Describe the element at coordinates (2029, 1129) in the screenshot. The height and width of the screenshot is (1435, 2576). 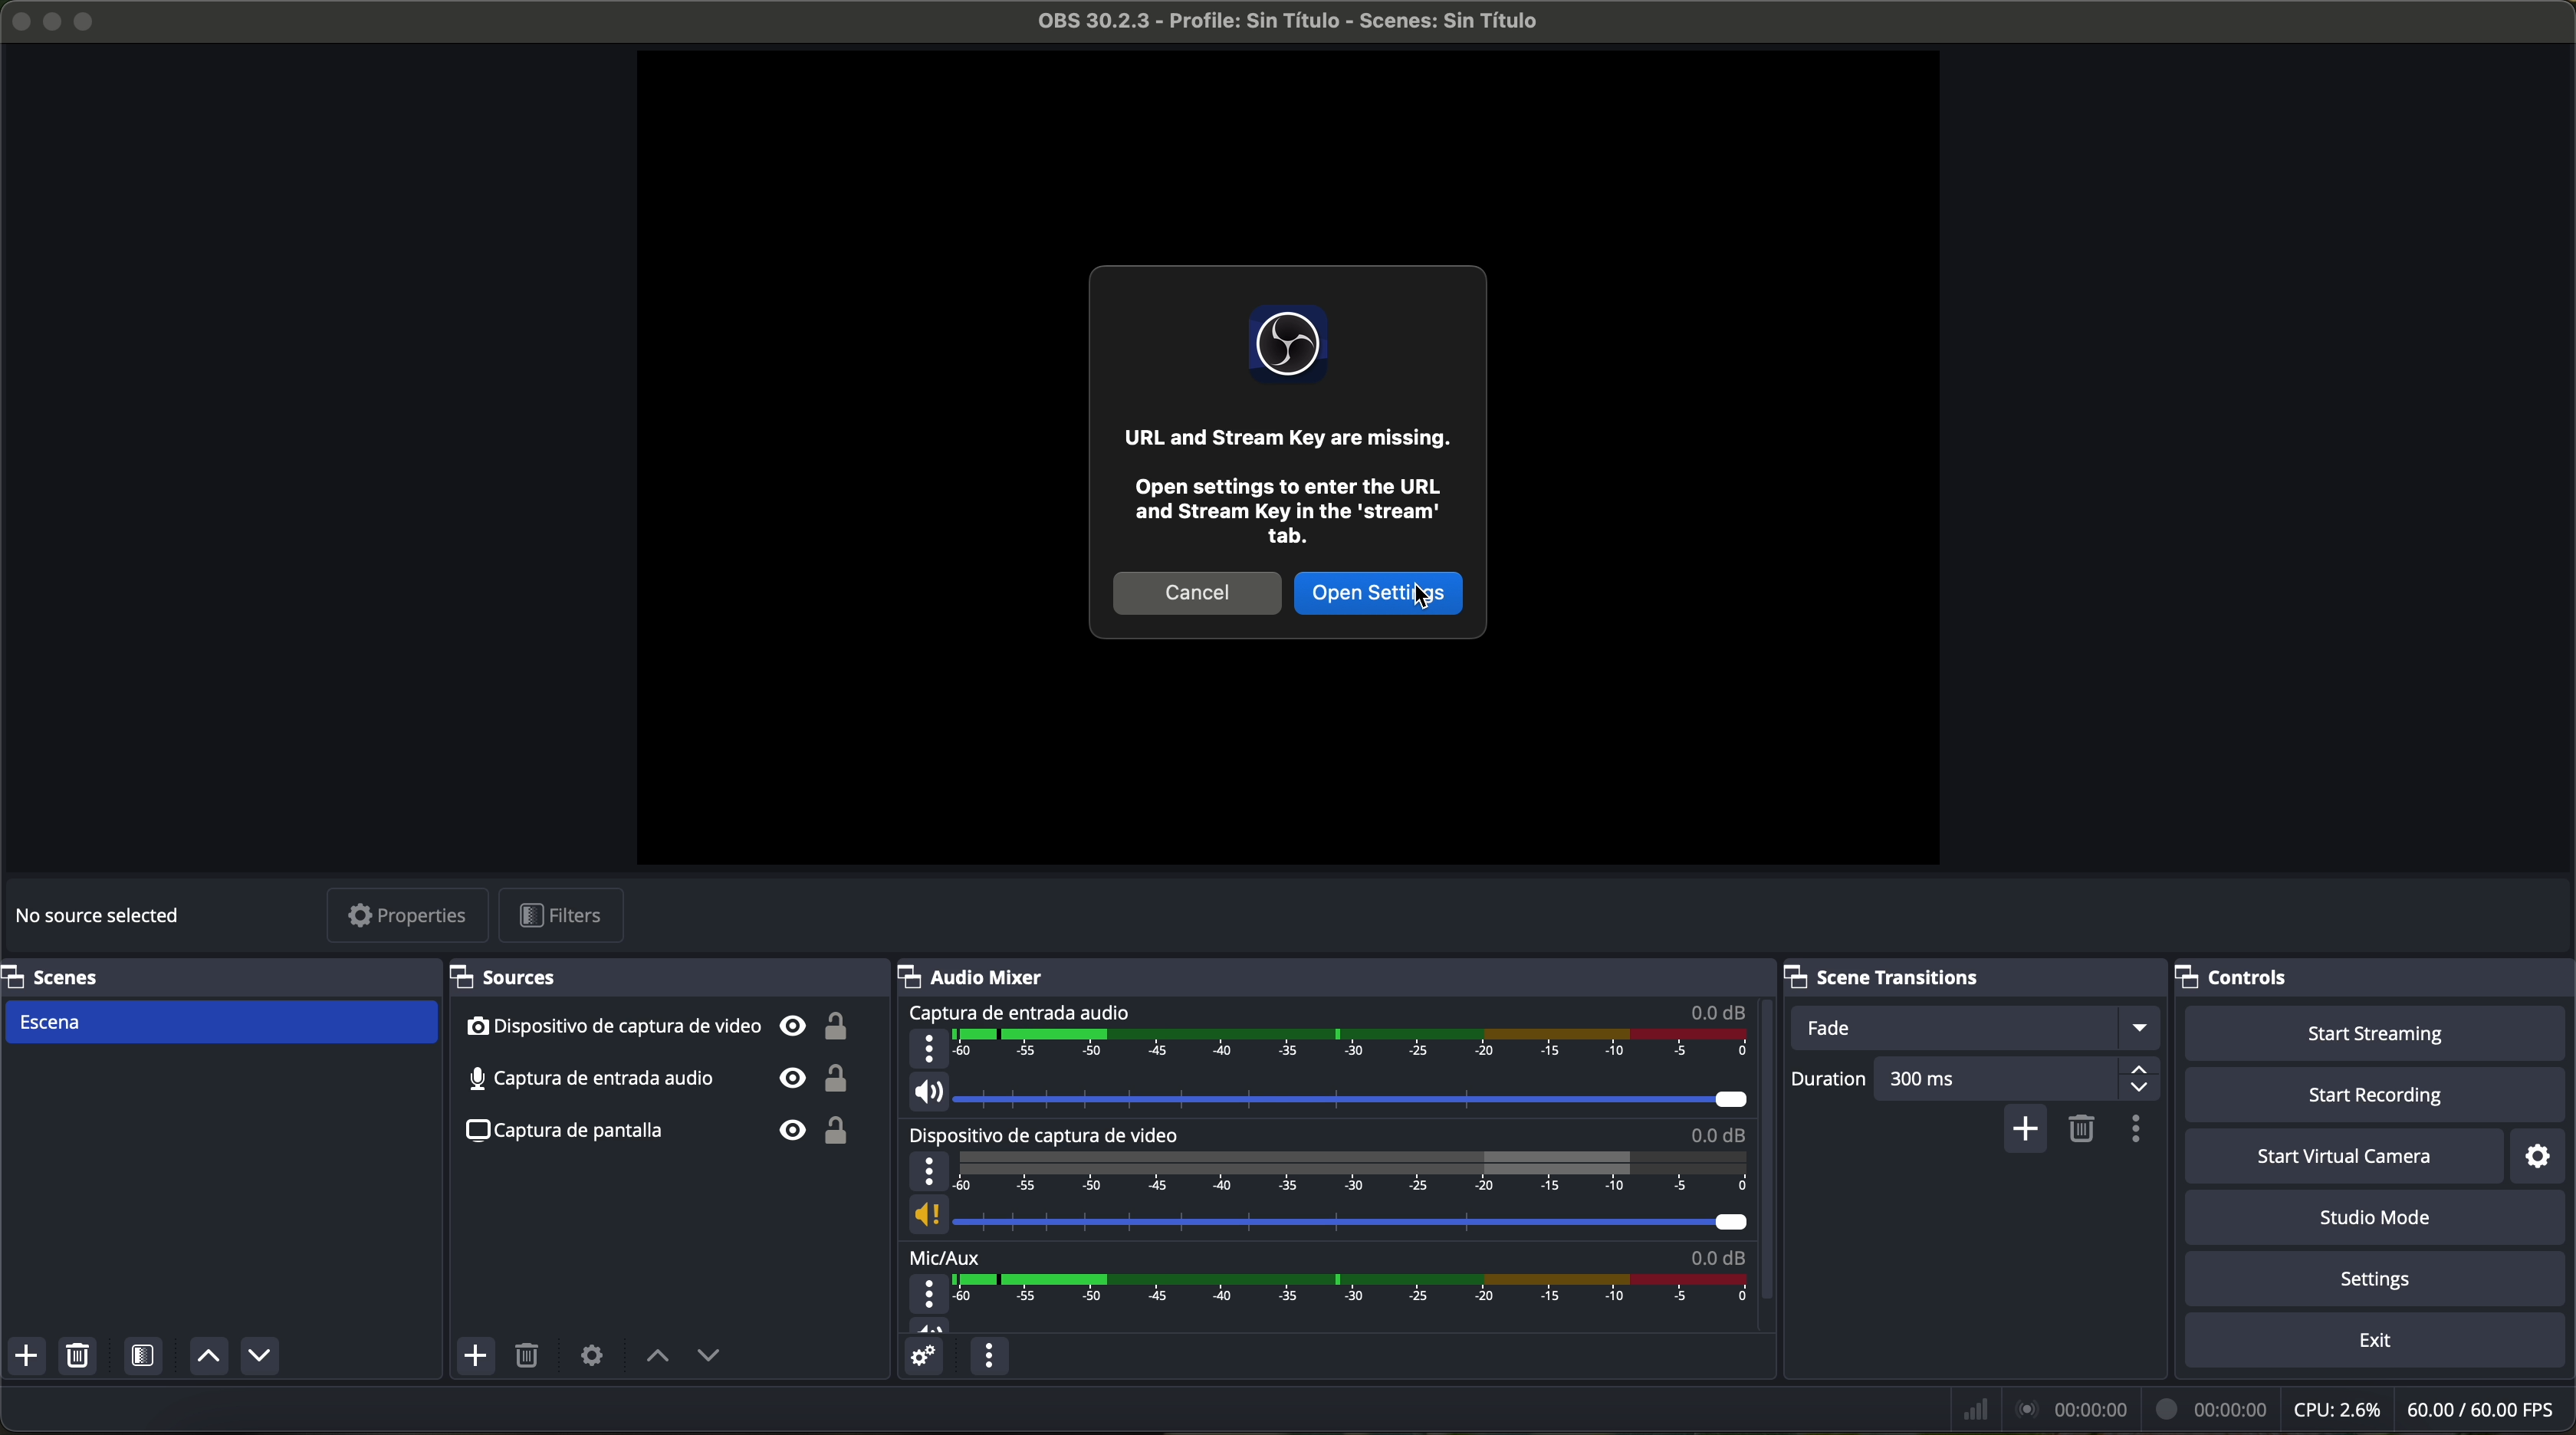
I see `add configurable transition` at that location.